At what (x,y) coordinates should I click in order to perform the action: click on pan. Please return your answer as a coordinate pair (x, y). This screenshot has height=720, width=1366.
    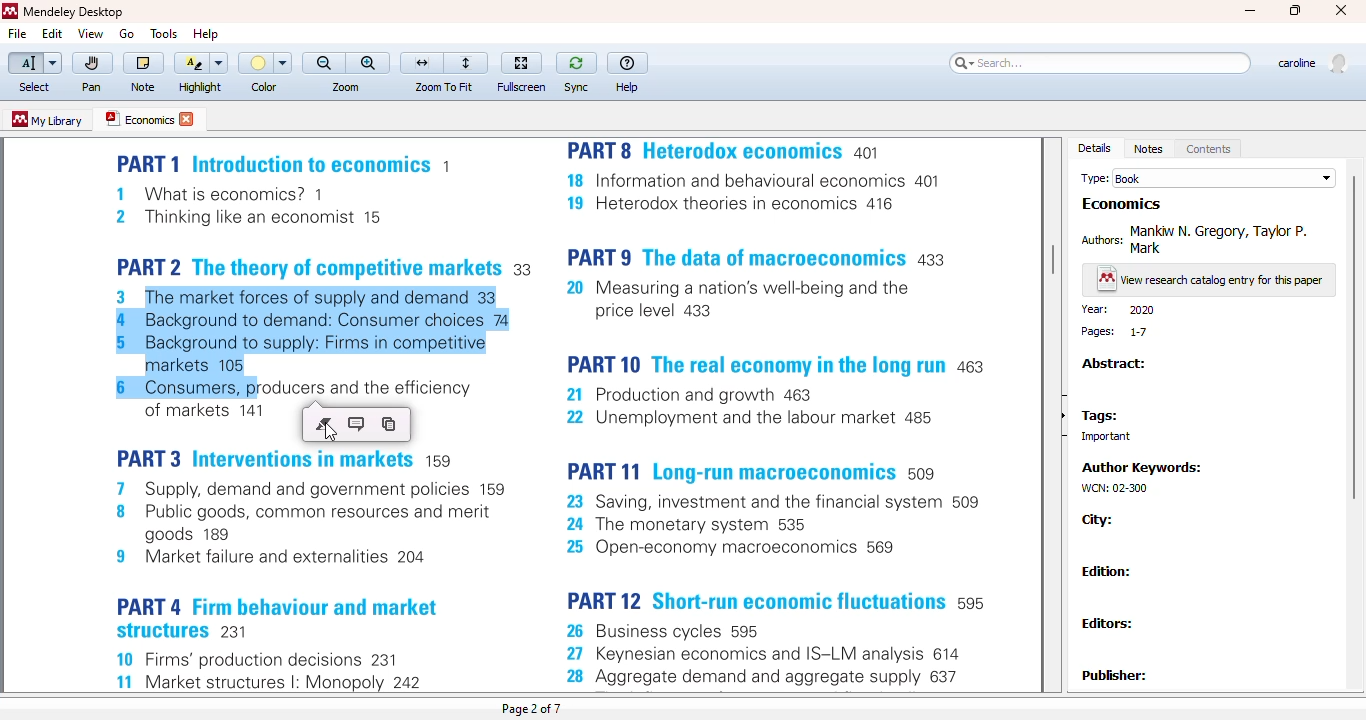
    Looking at the image, I should click on (91, 87).